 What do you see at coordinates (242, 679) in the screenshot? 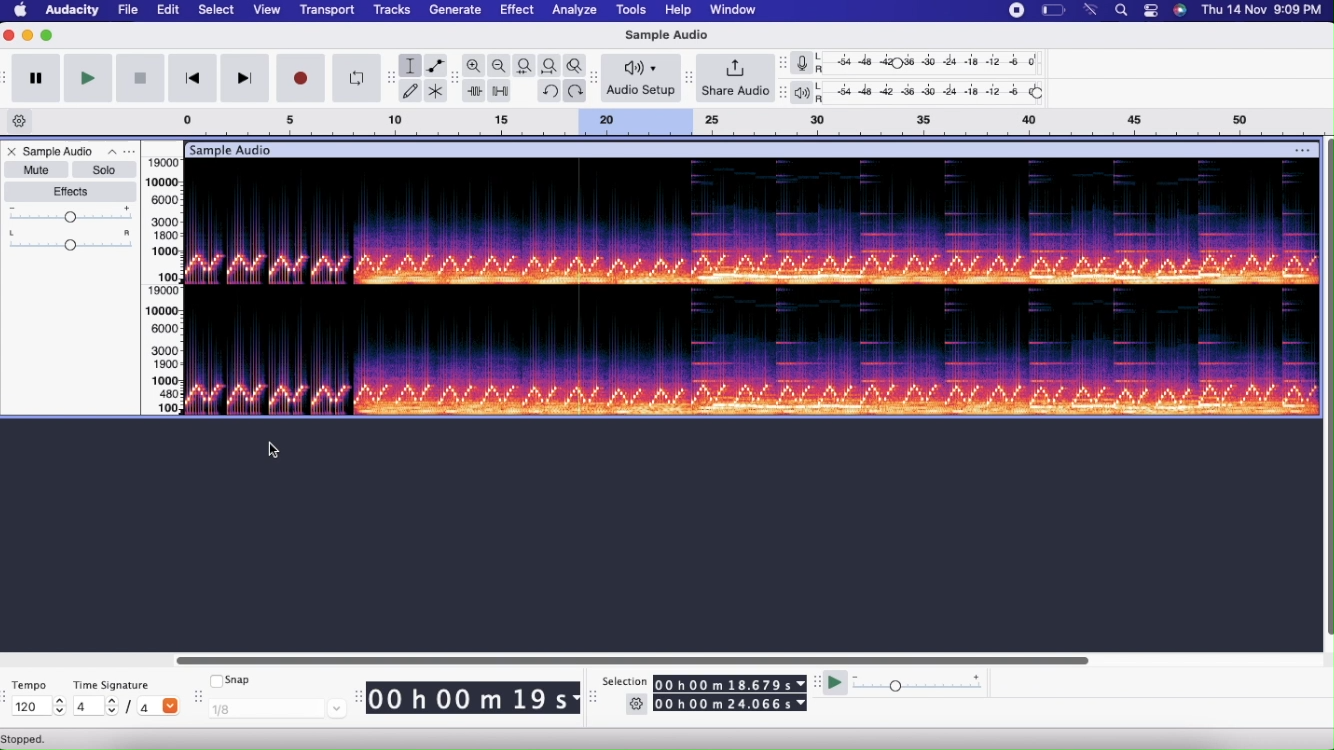
I see `Snap` at bounding box center [242, 679].